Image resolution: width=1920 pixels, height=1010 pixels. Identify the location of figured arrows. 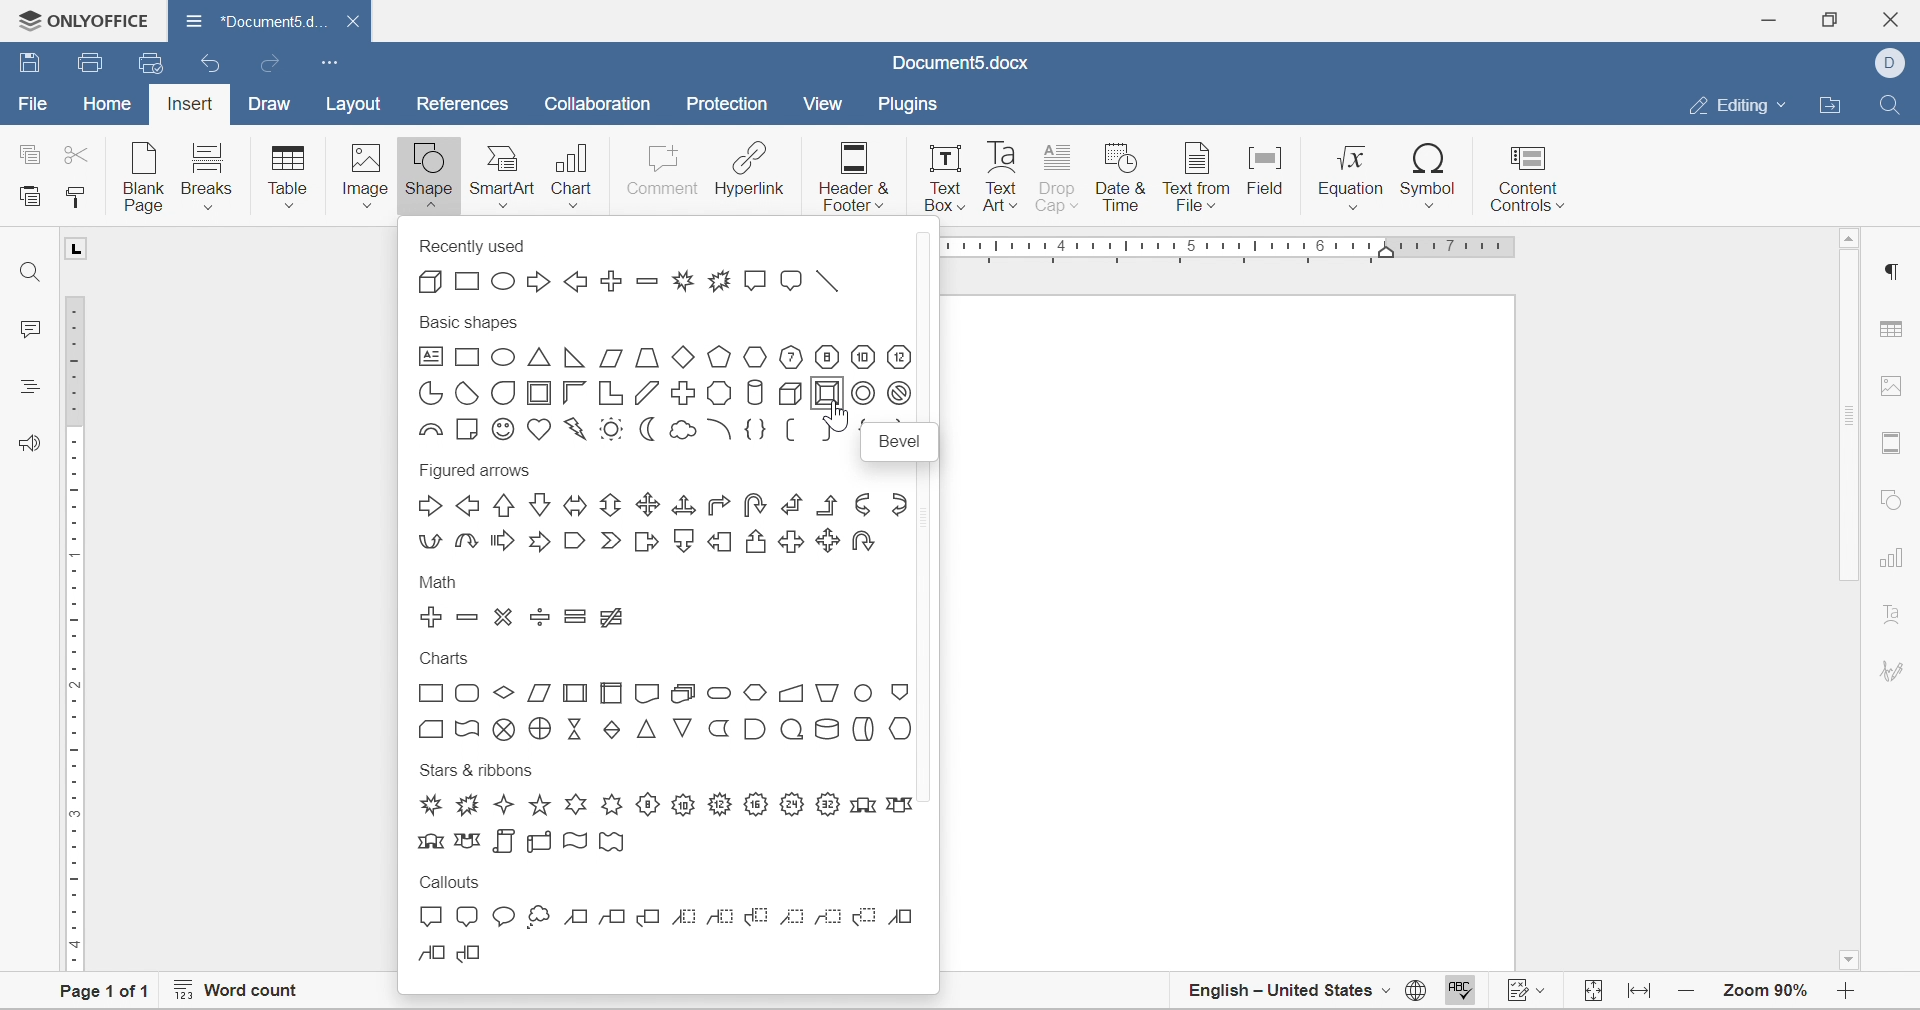
(659, 511).